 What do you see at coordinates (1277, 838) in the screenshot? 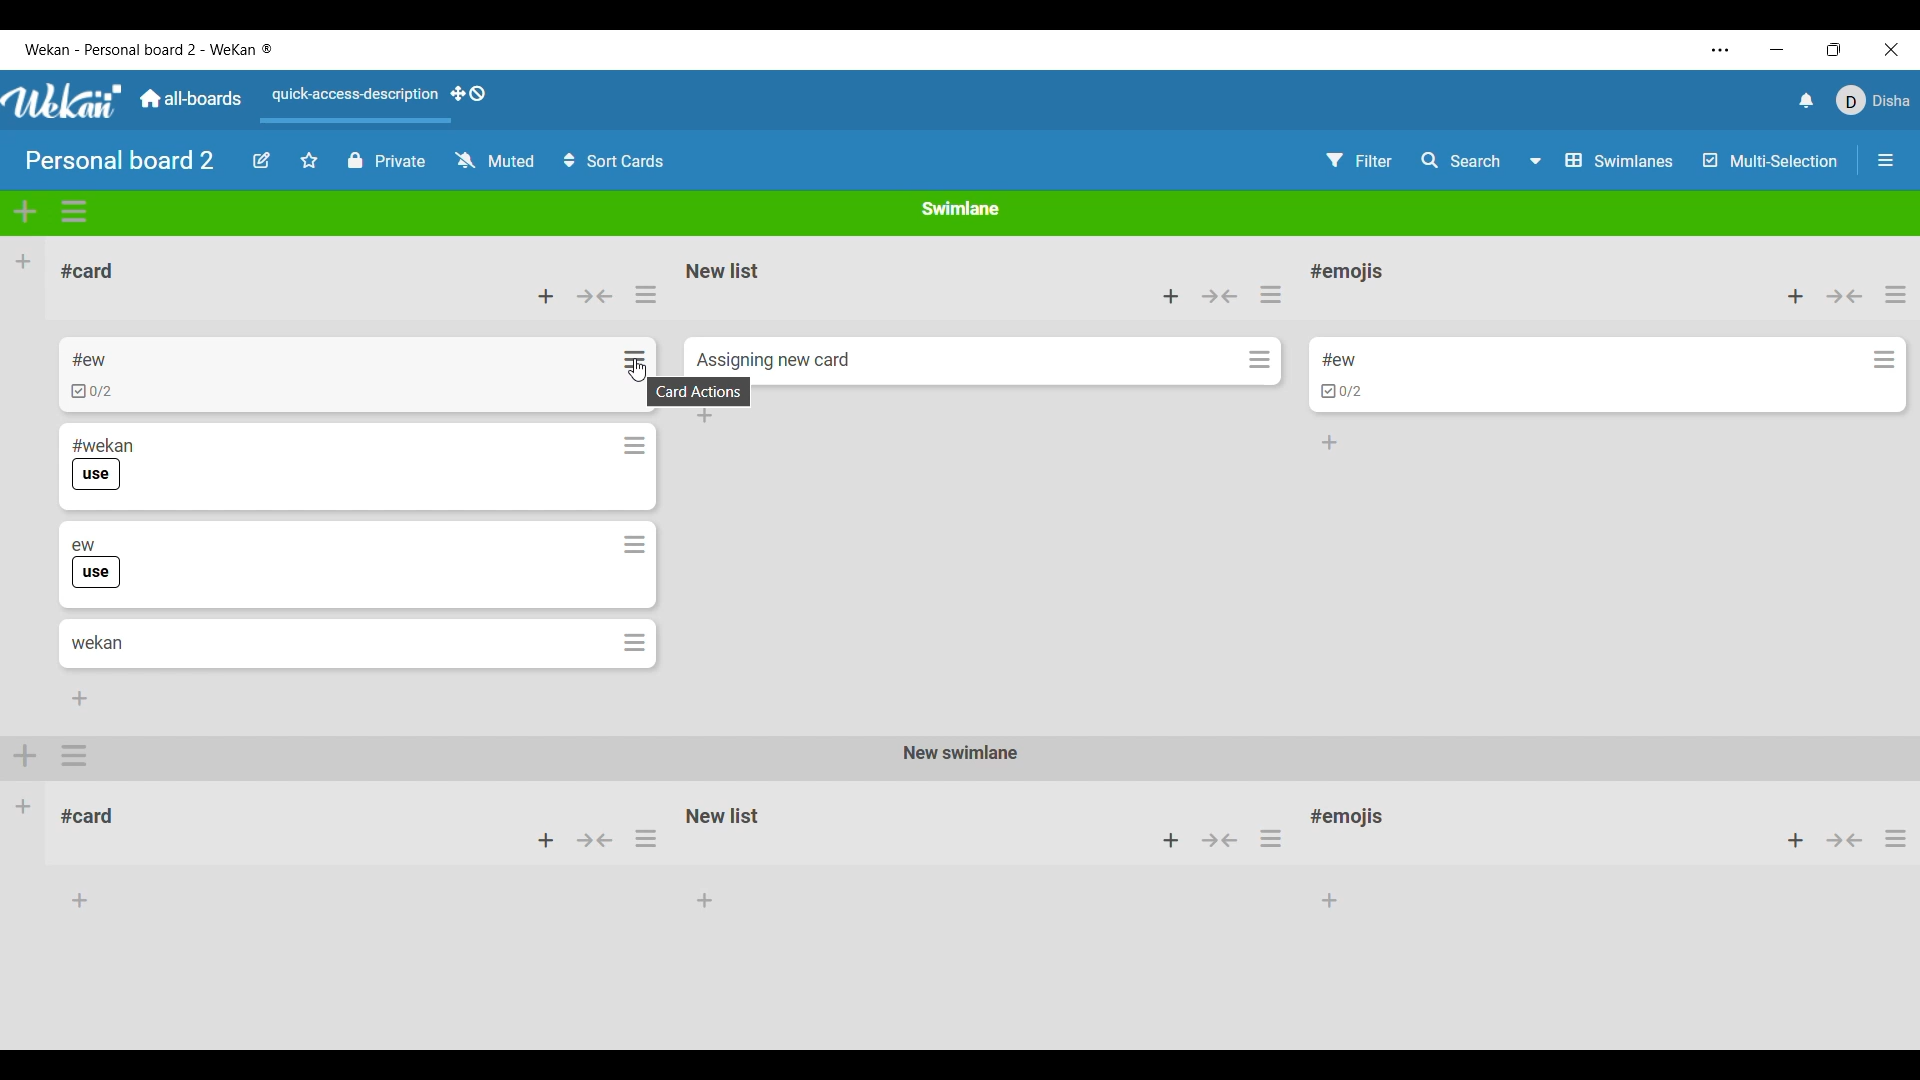
I see `options` at bounding box center [1277, 838].